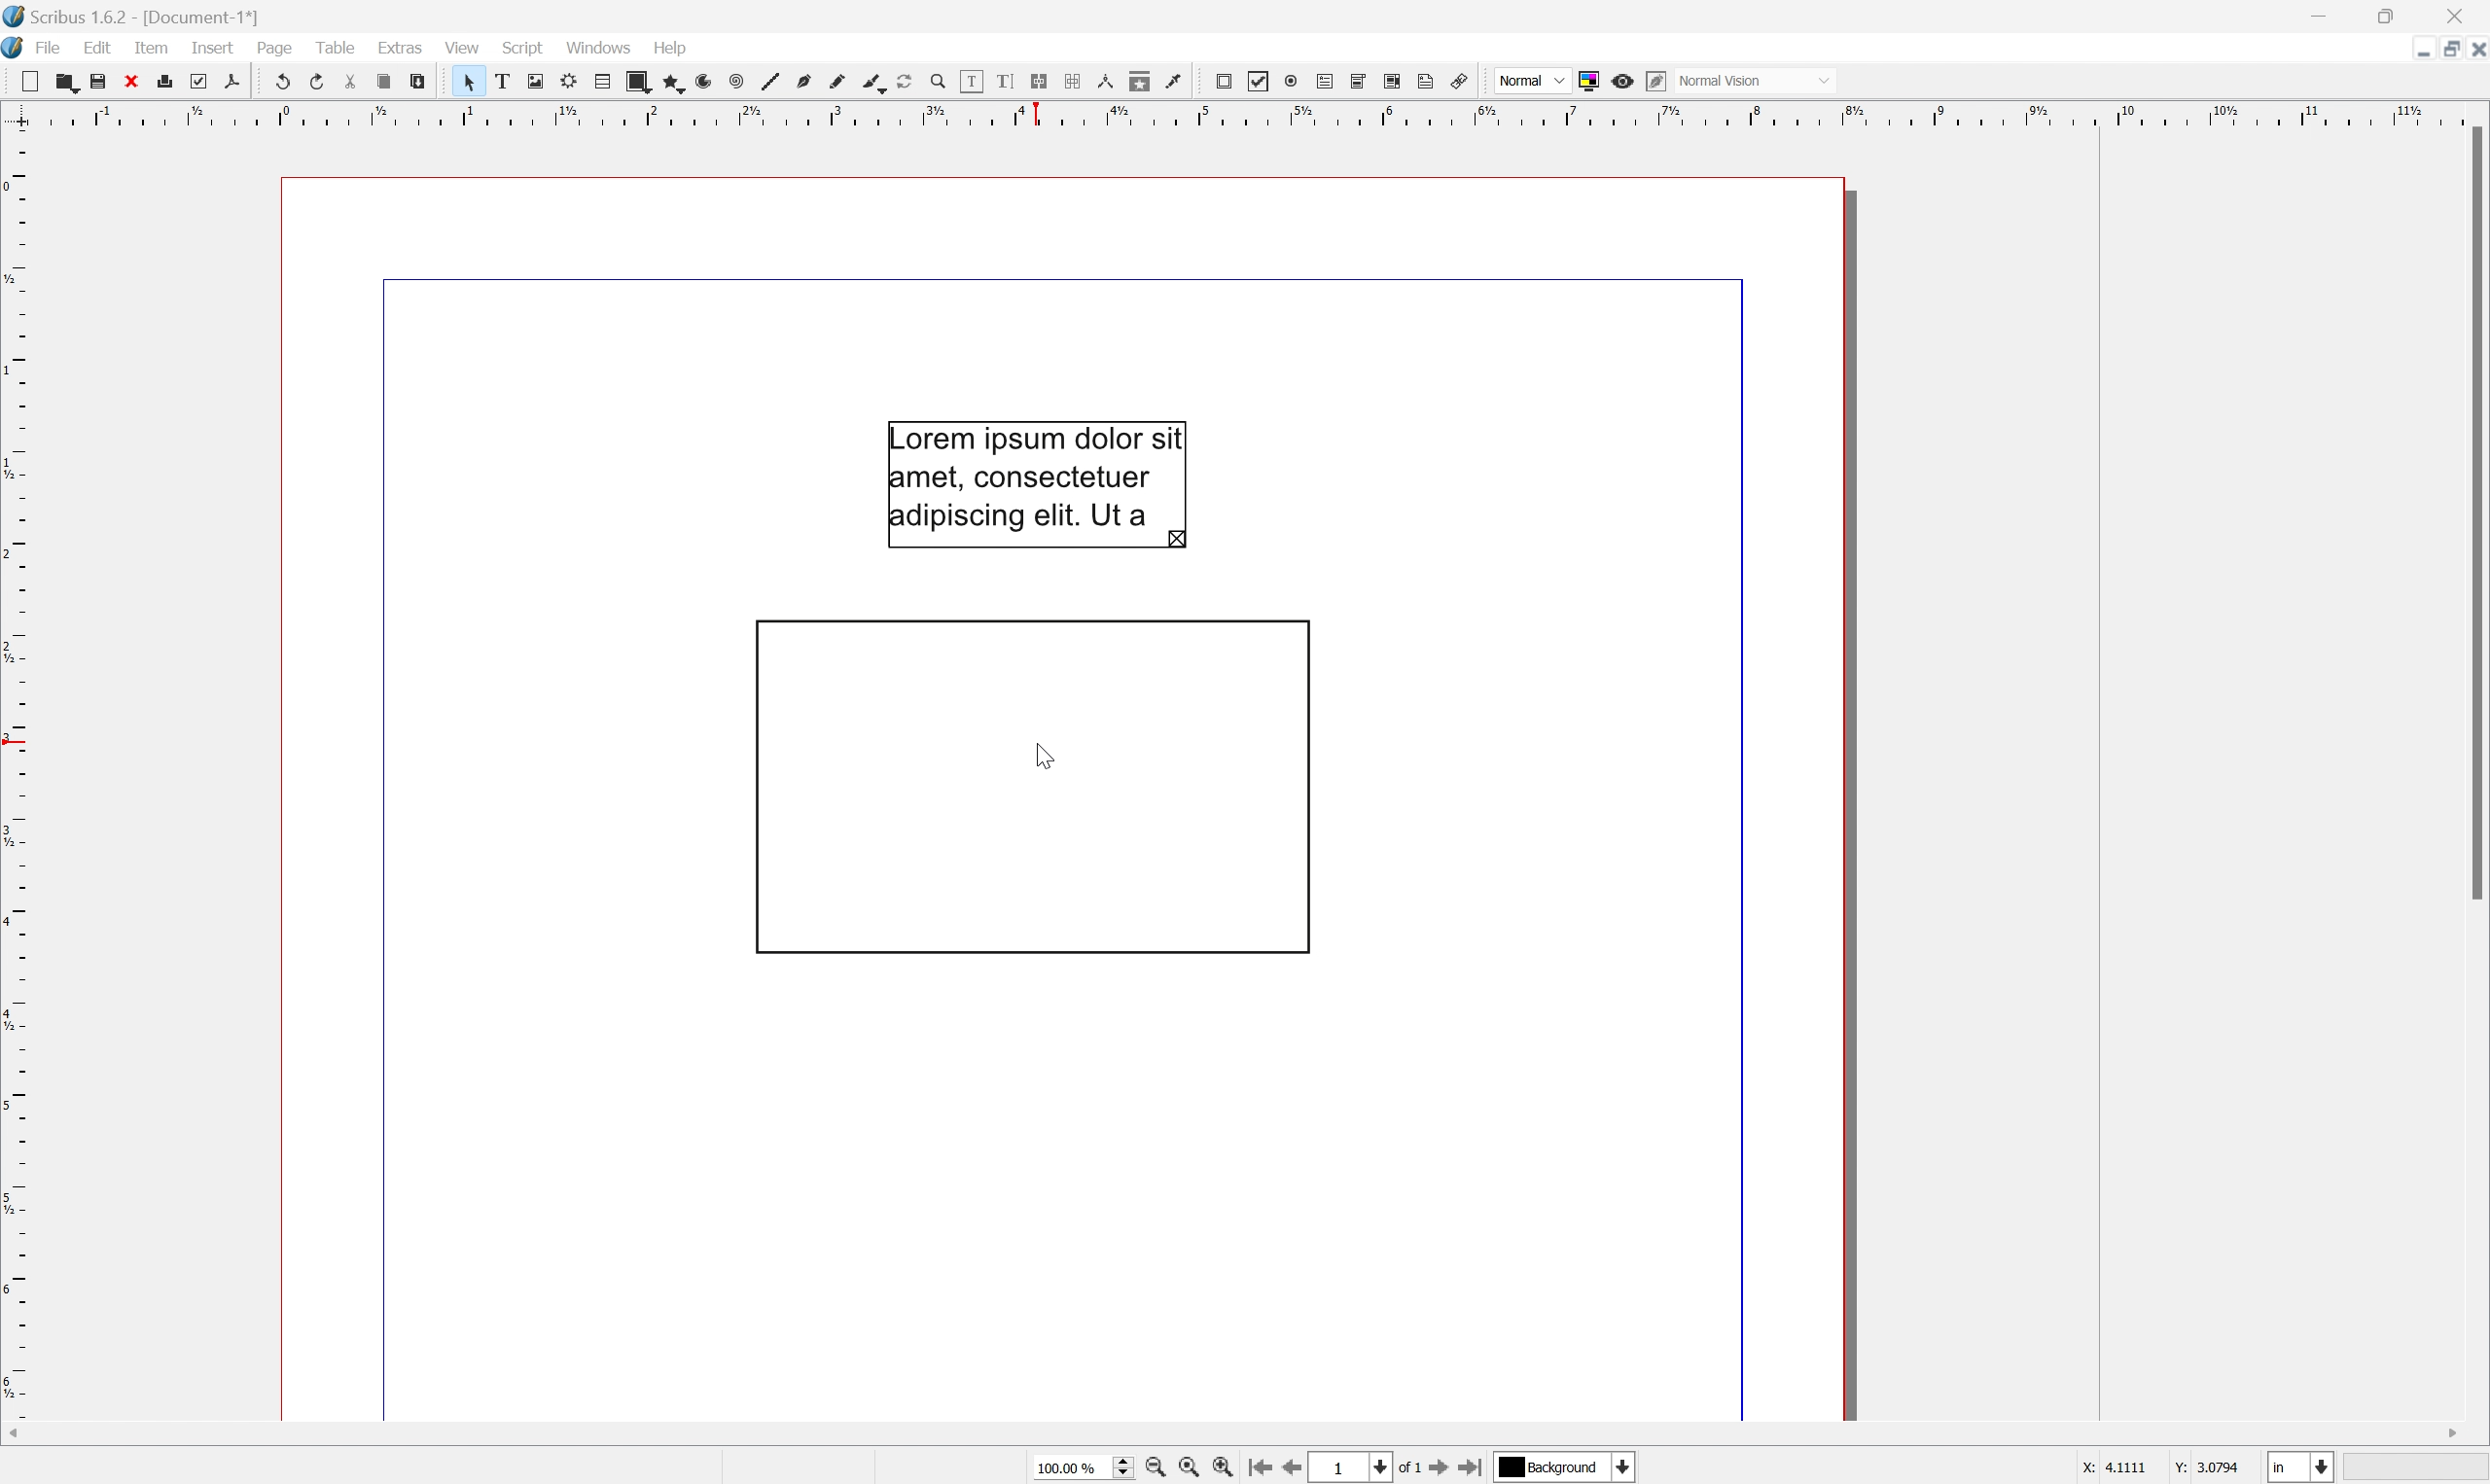  I want to click on Select the current unit, so click(2302, 1468).